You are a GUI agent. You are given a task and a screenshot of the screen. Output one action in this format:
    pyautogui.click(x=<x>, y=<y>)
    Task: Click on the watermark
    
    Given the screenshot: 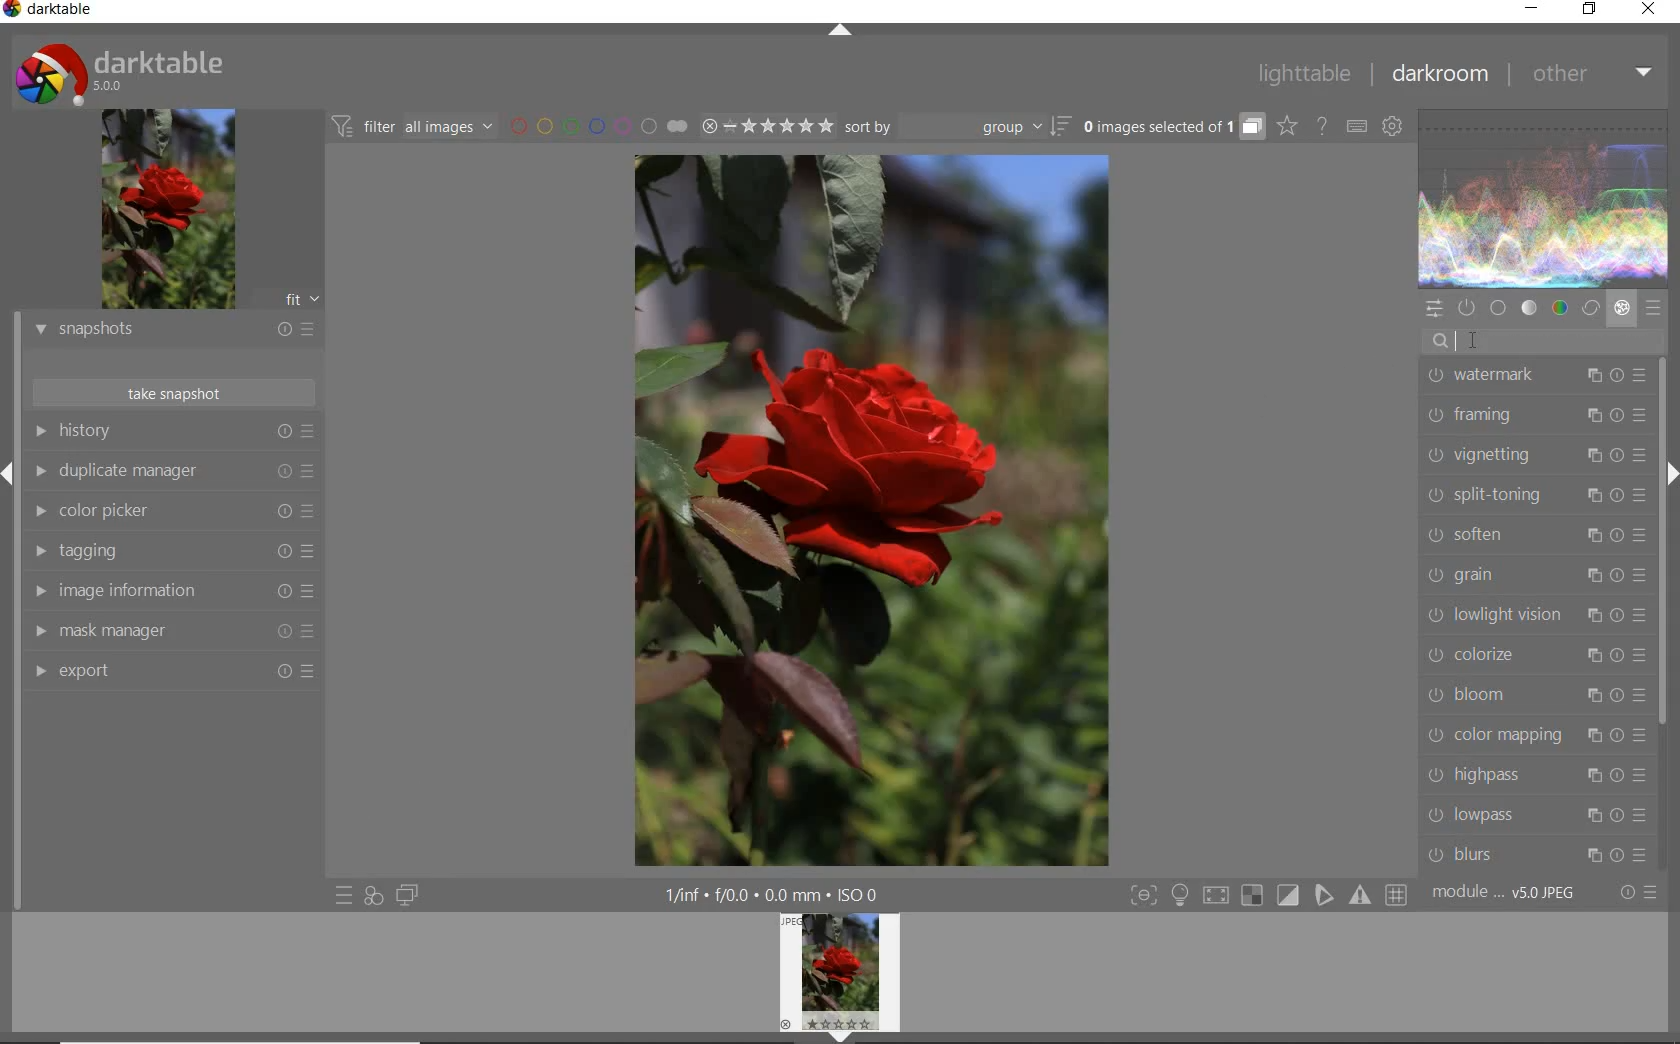 What is the action you would take?
    pyautogui.click(x=1534, y=377)
    